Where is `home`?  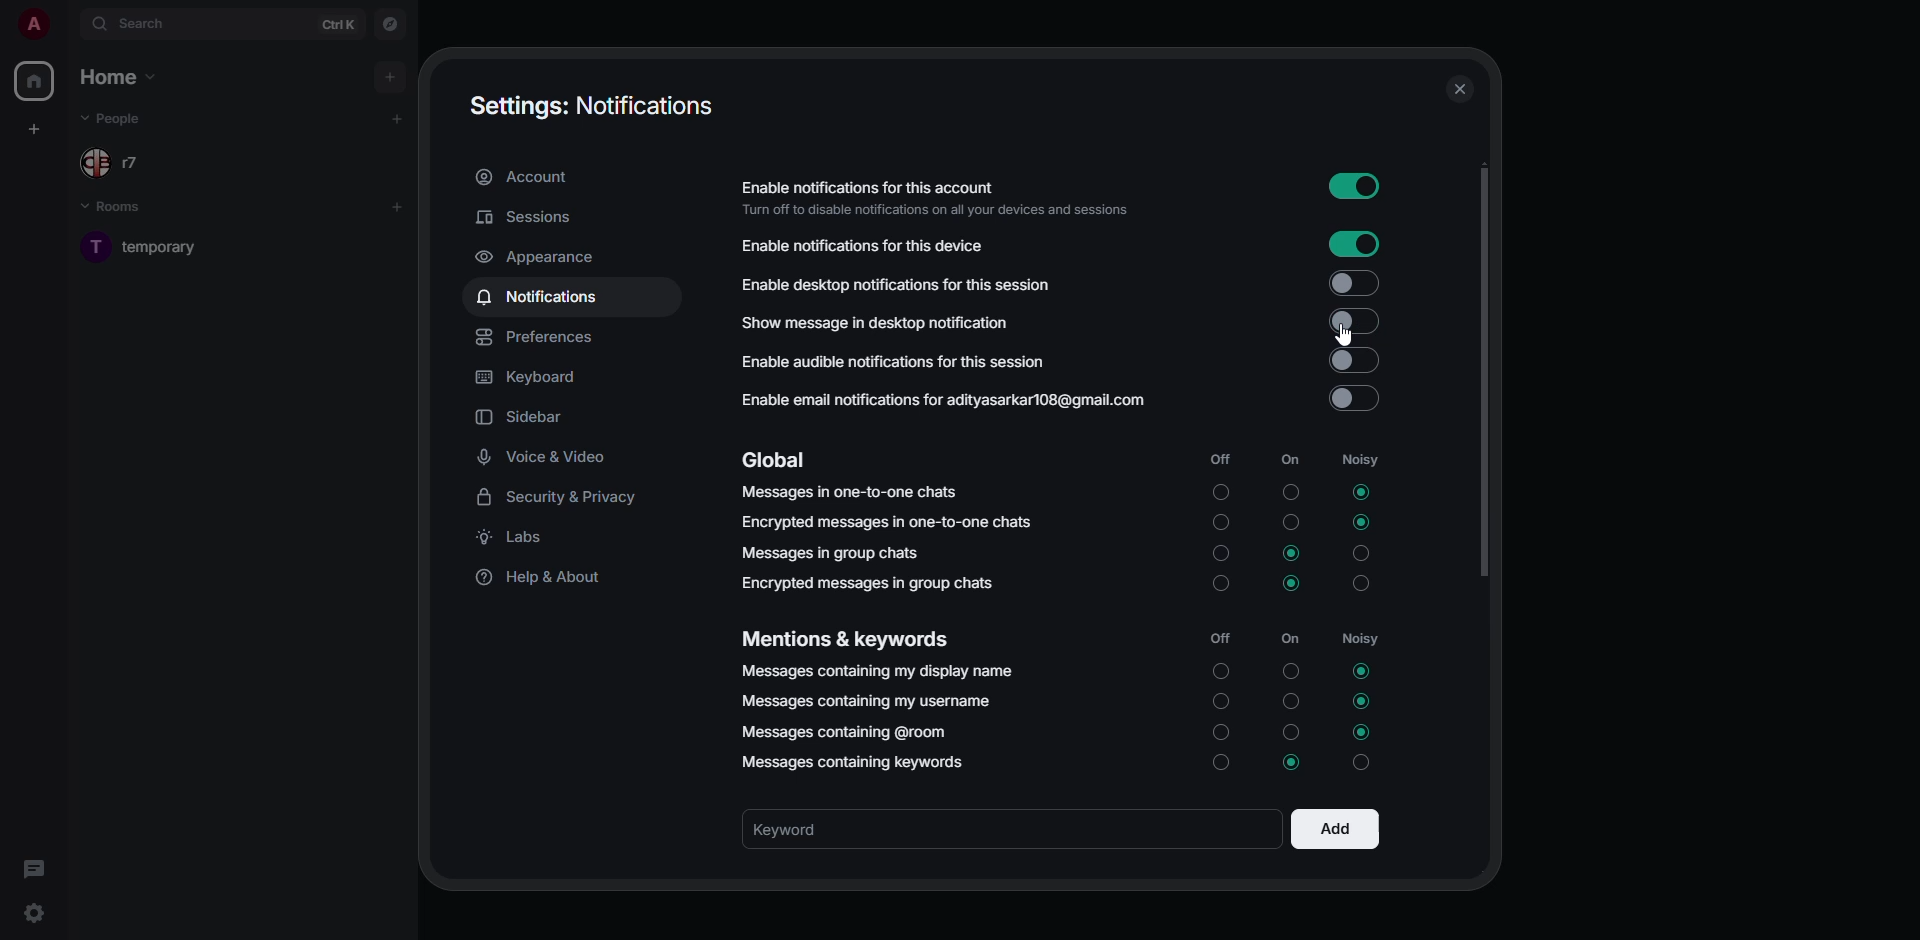
home is located at coordinates (32, 81).